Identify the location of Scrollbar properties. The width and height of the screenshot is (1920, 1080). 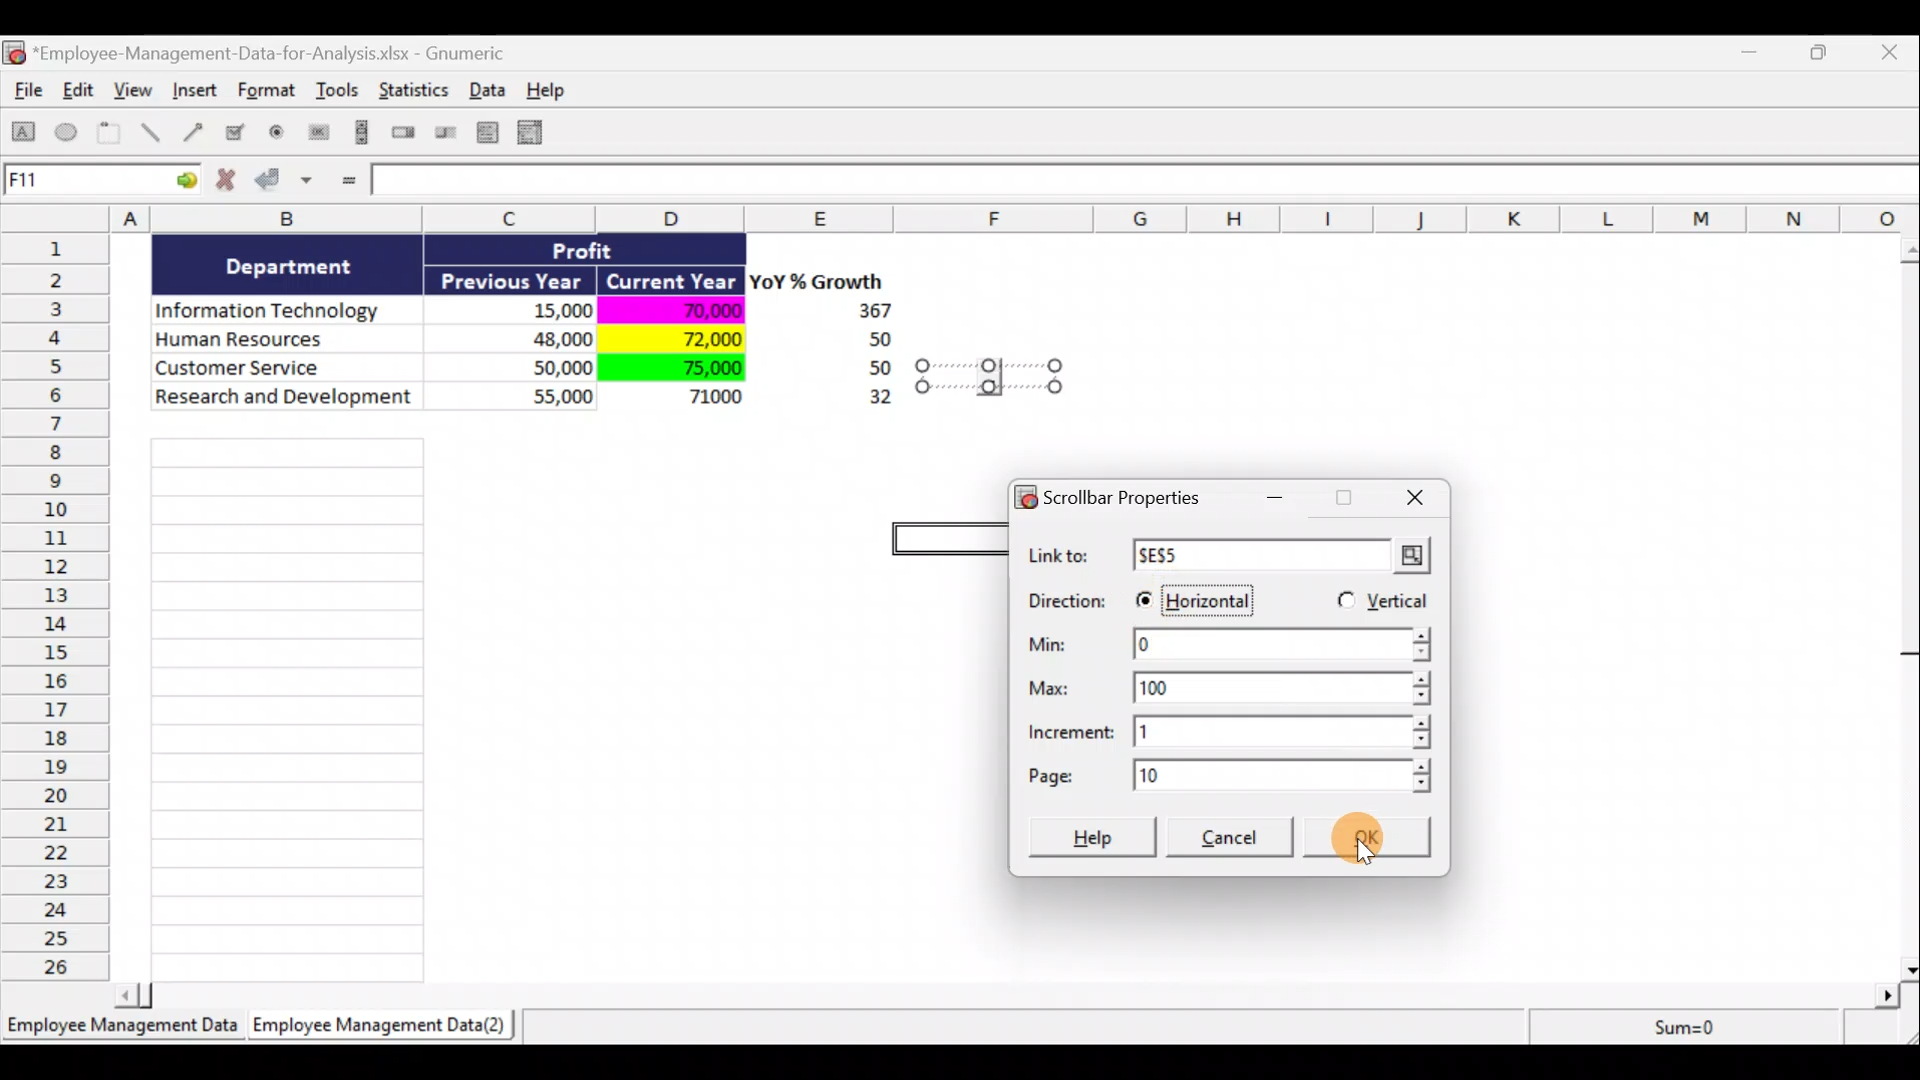
(1118, 494).